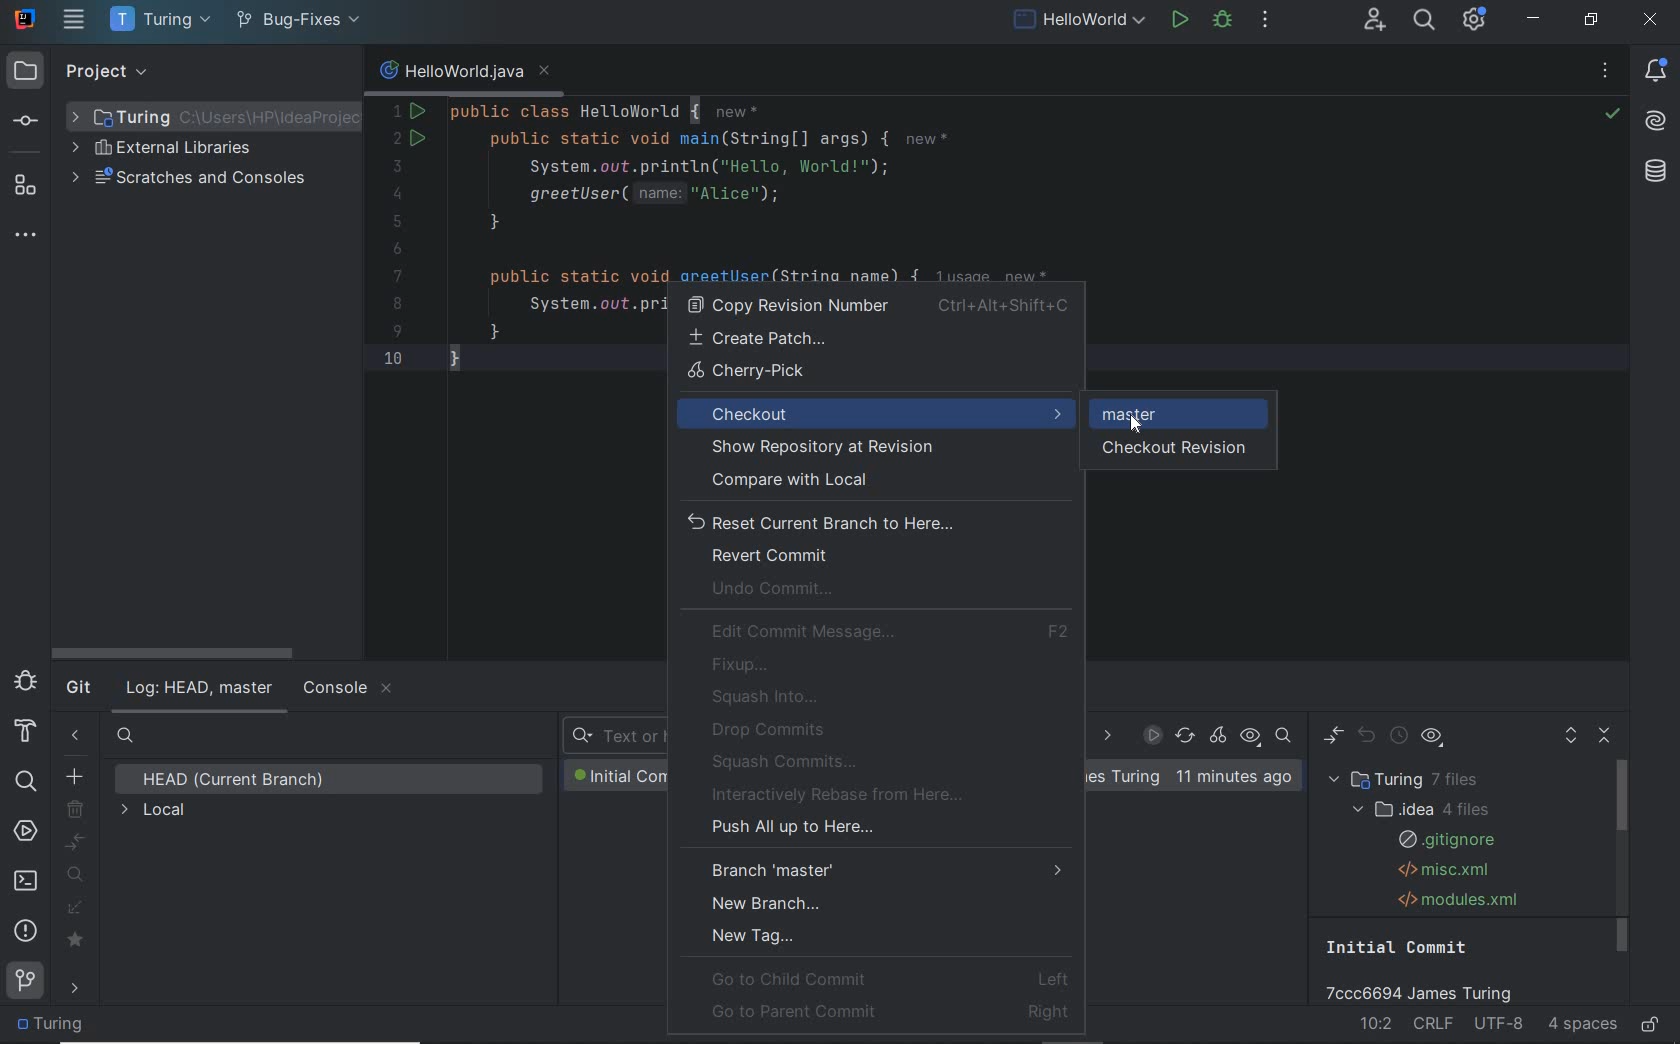 This screenshot has height=1044, width=1680. Describe the element at coordinates (768, 902) in the screenshot. I see `new branch` at that location.